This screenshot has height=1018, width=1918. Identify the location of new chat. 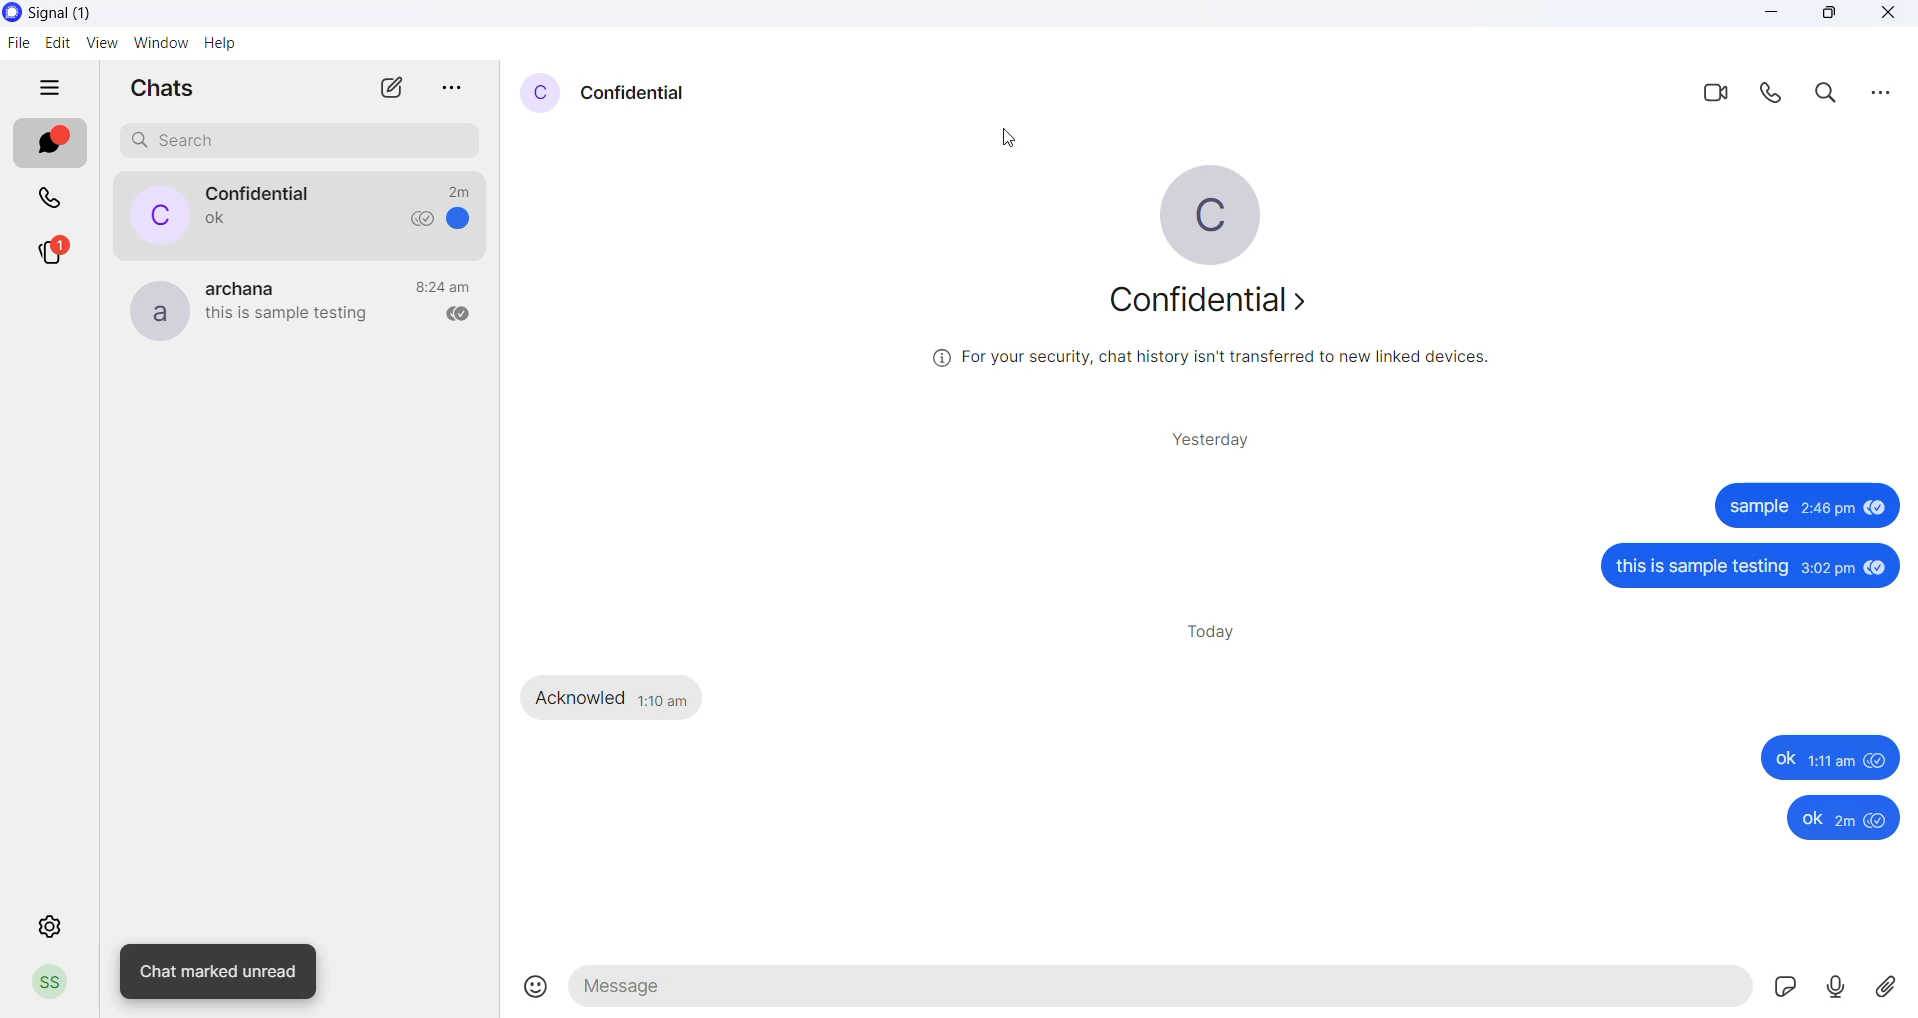
(377, 88).